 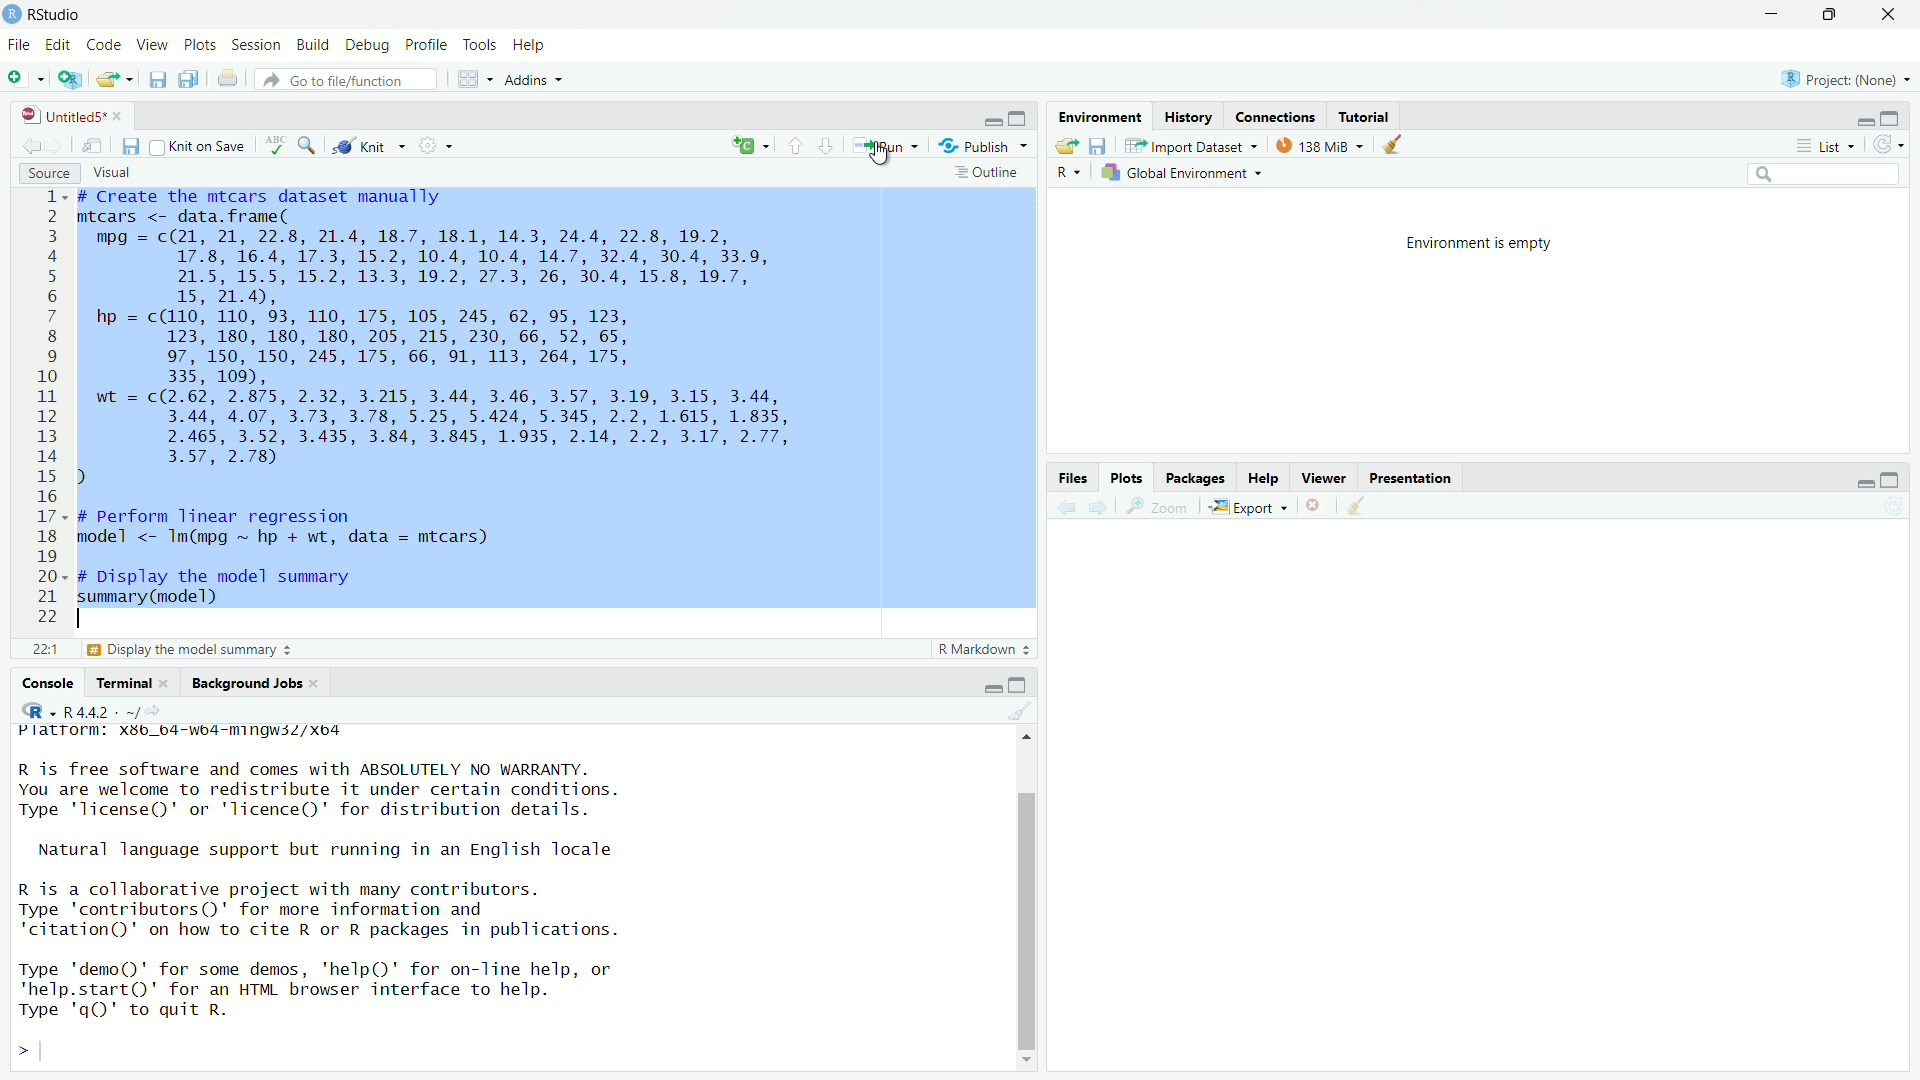 What do you see at coordinates (1891, 145) in the screenshot?
I see `refresh` at bounding box center [1891, 145].